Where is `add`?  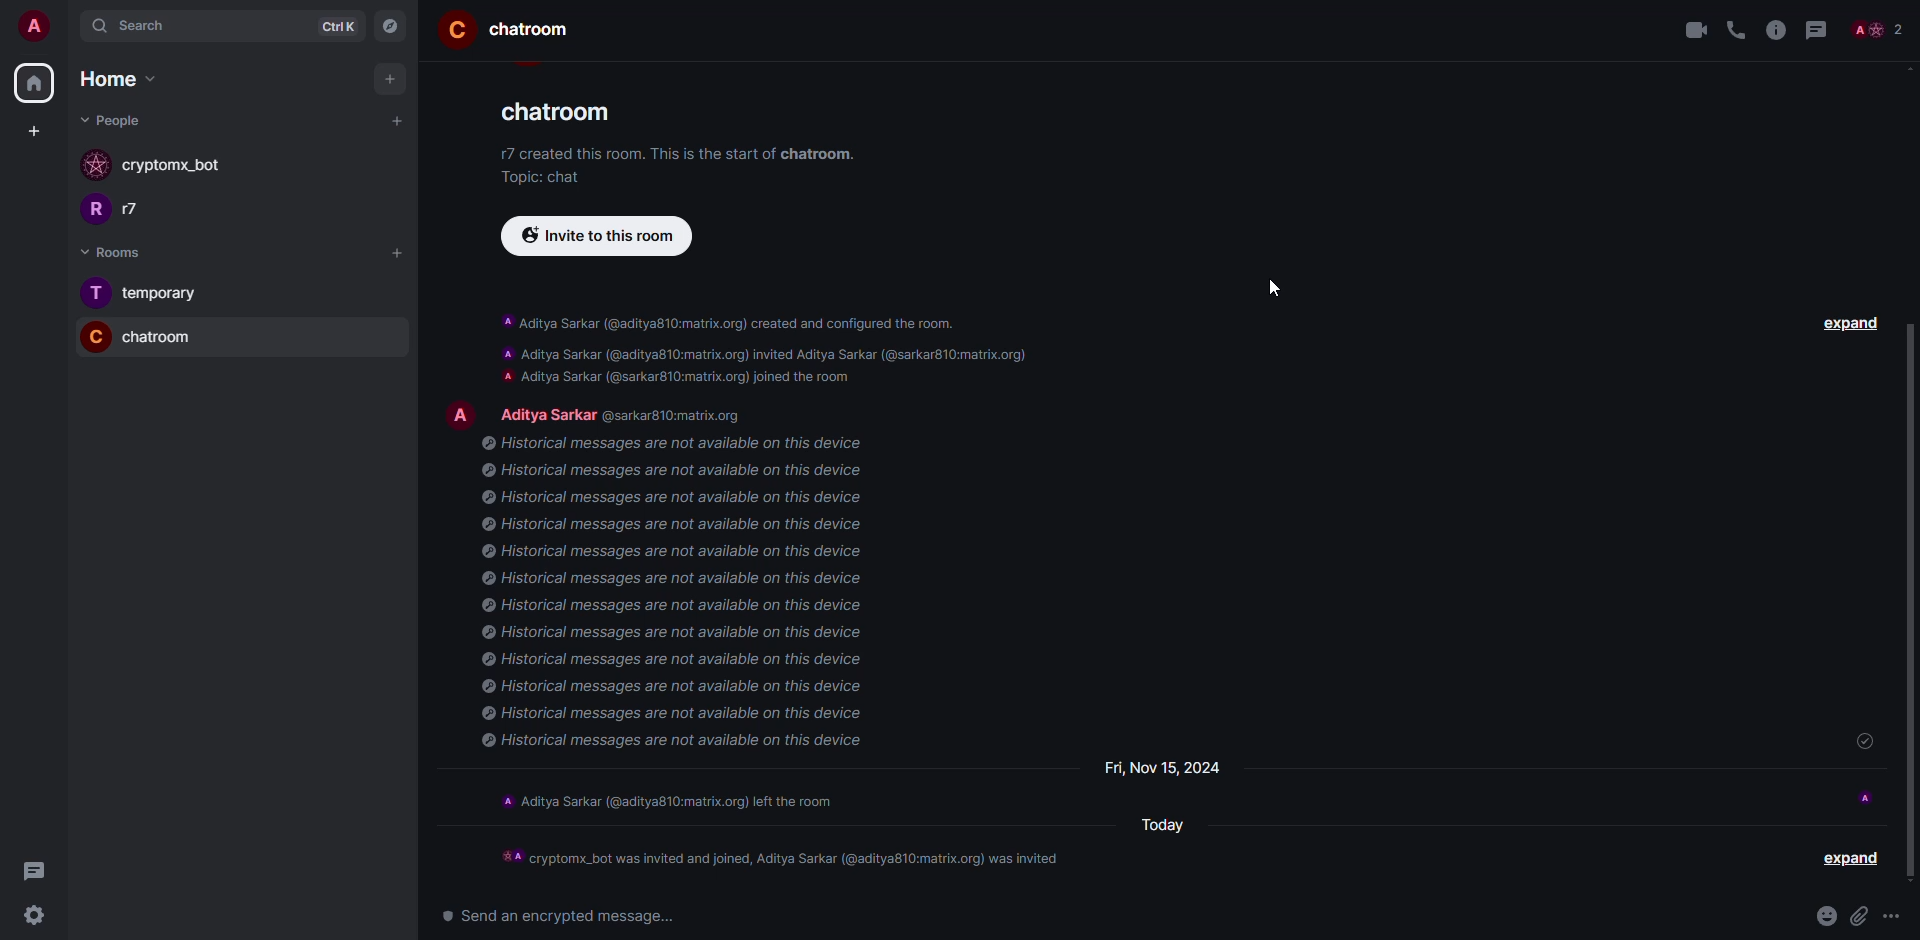
add is located at coordinates (399, 120).